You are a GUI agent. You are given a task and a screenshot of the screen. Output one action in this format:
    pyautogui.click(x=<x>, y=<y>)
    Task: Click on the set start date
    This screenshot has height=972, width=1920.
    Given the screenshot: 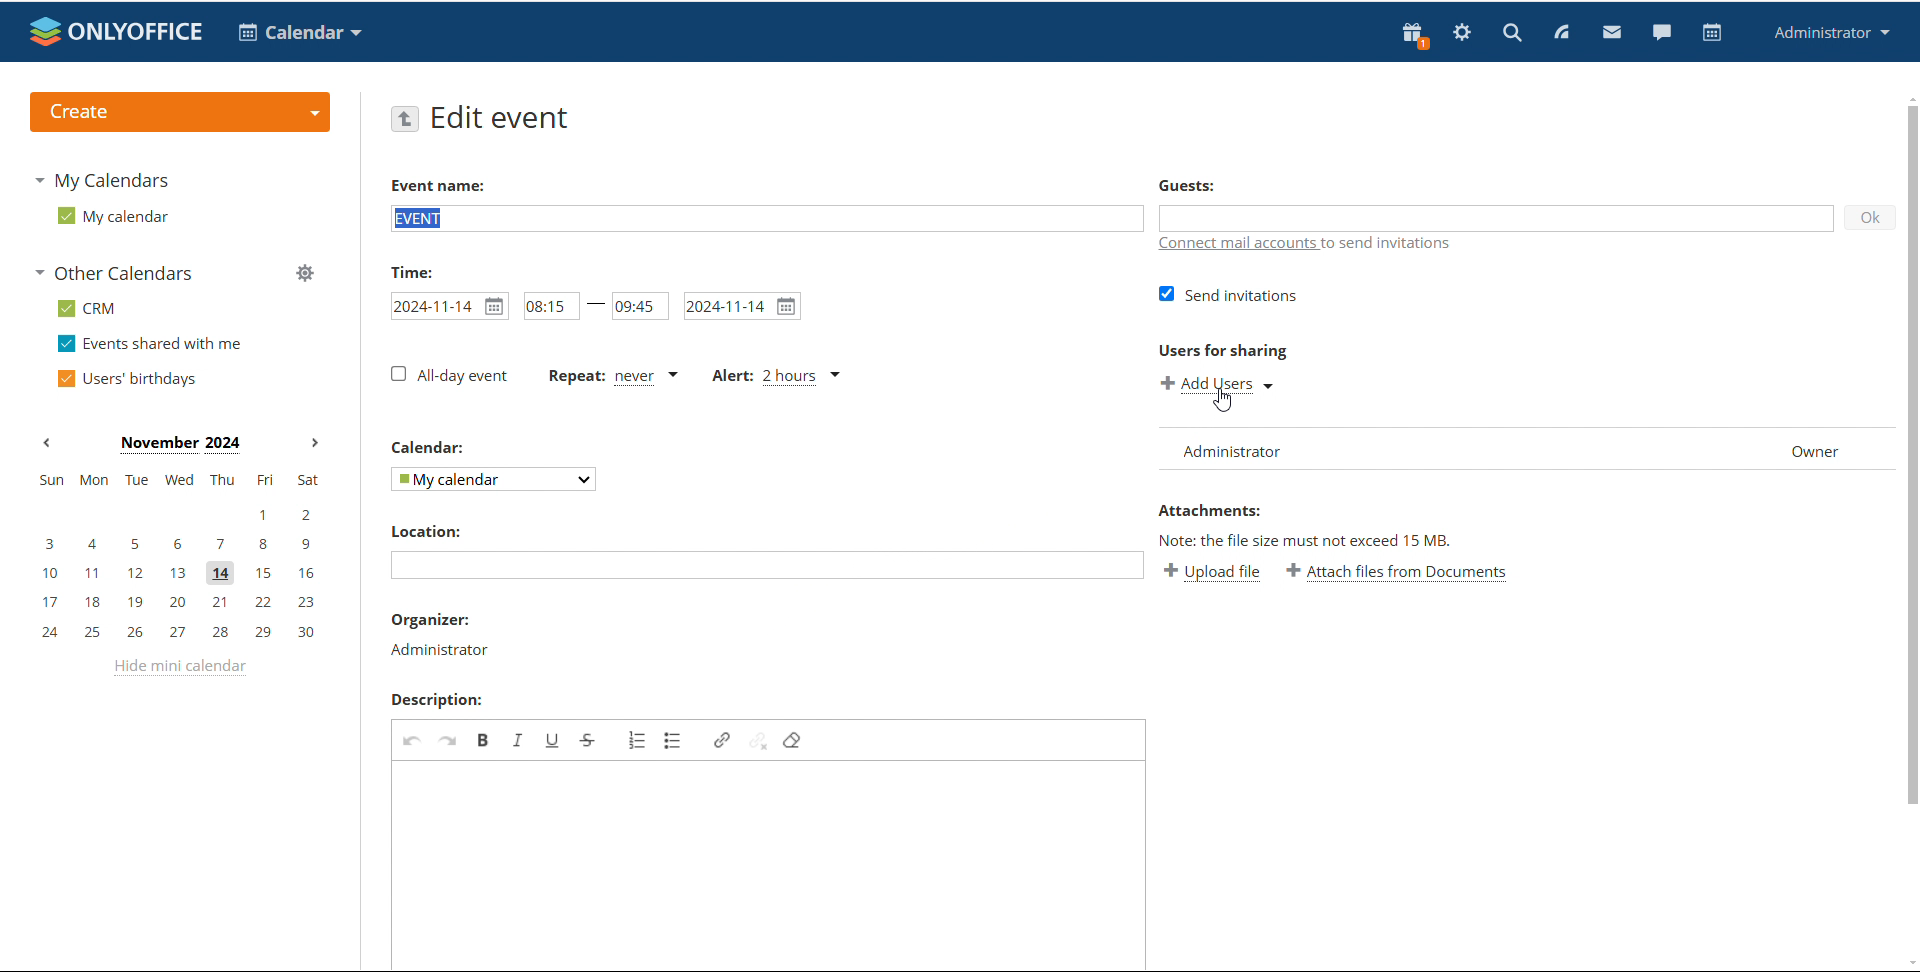 What is the action you would take?
    pyautogui.click(x=449, y=305)
    